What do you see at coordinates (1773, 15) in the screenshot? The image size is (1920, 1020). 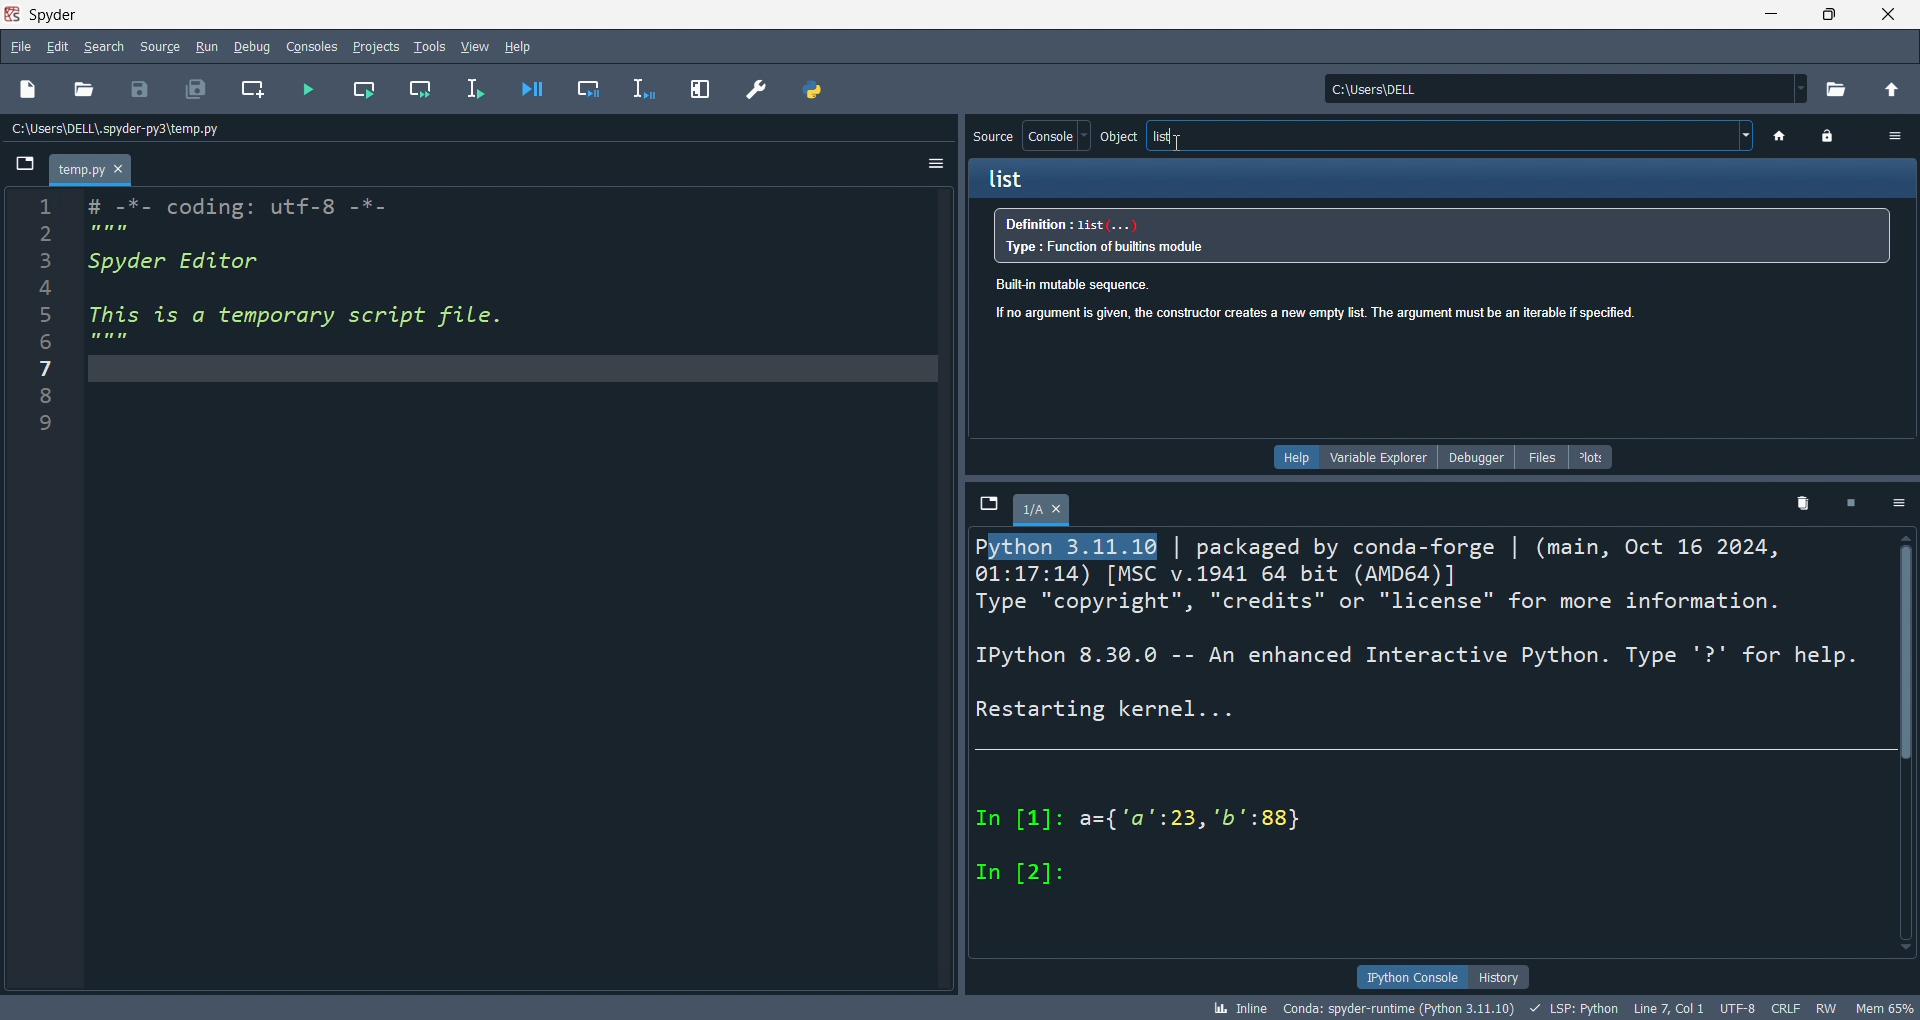 I see `minimize` at bounding box center [1773, 15].